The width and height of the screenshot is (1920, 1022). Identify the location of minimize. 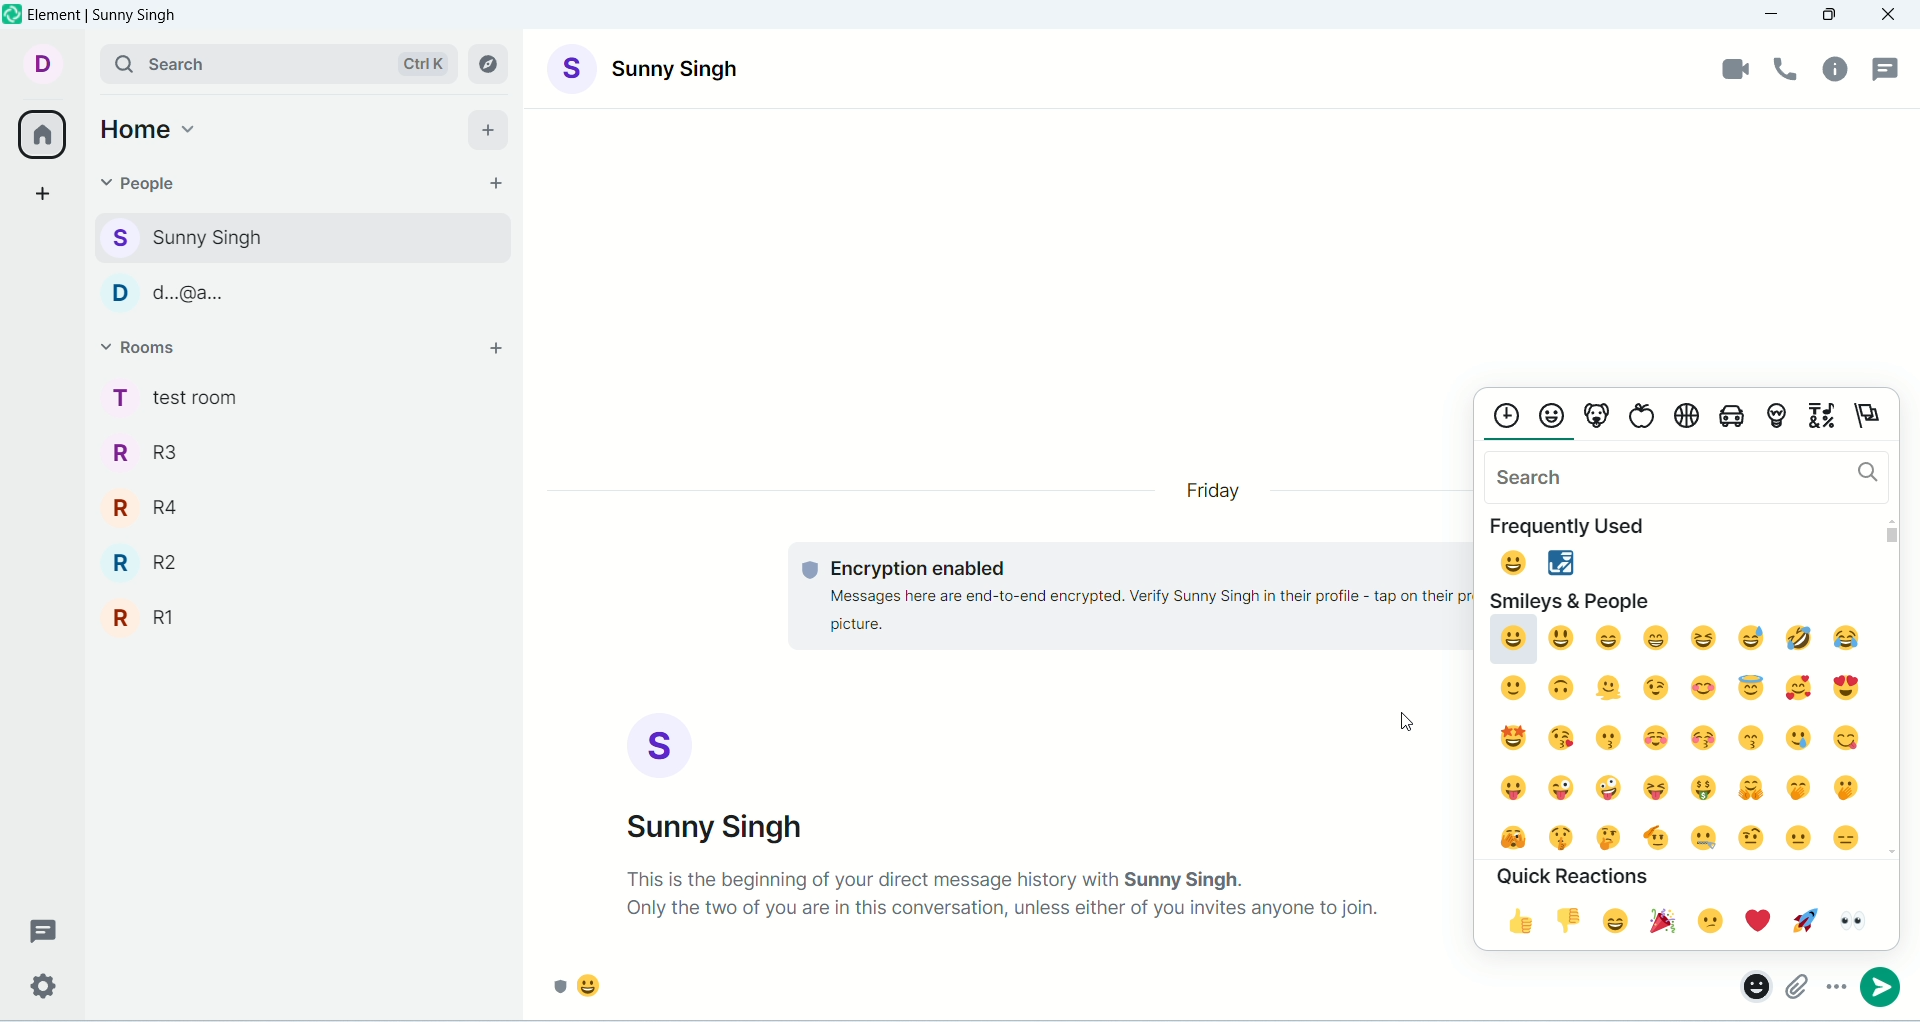
(1773, 16).